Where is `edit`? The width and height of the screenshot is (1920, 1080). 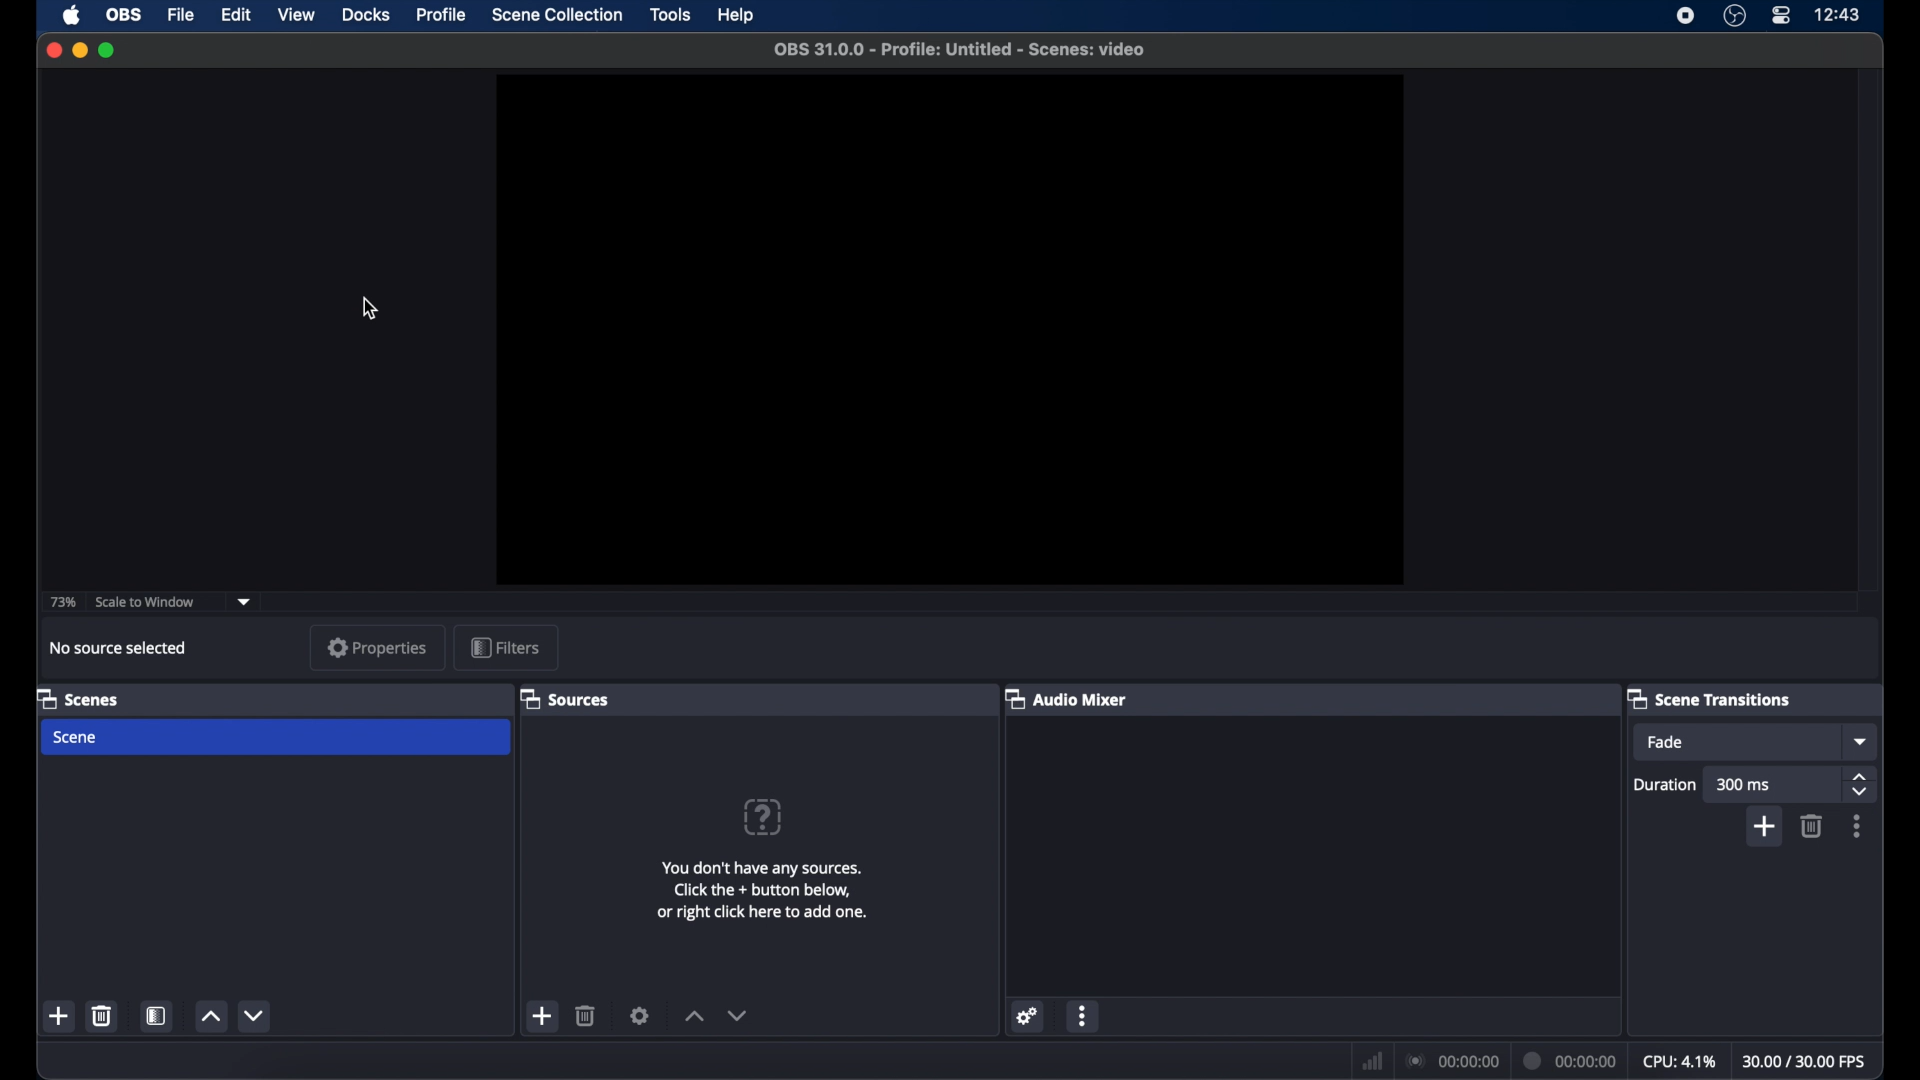
edit is located at coordinates (235, 15).